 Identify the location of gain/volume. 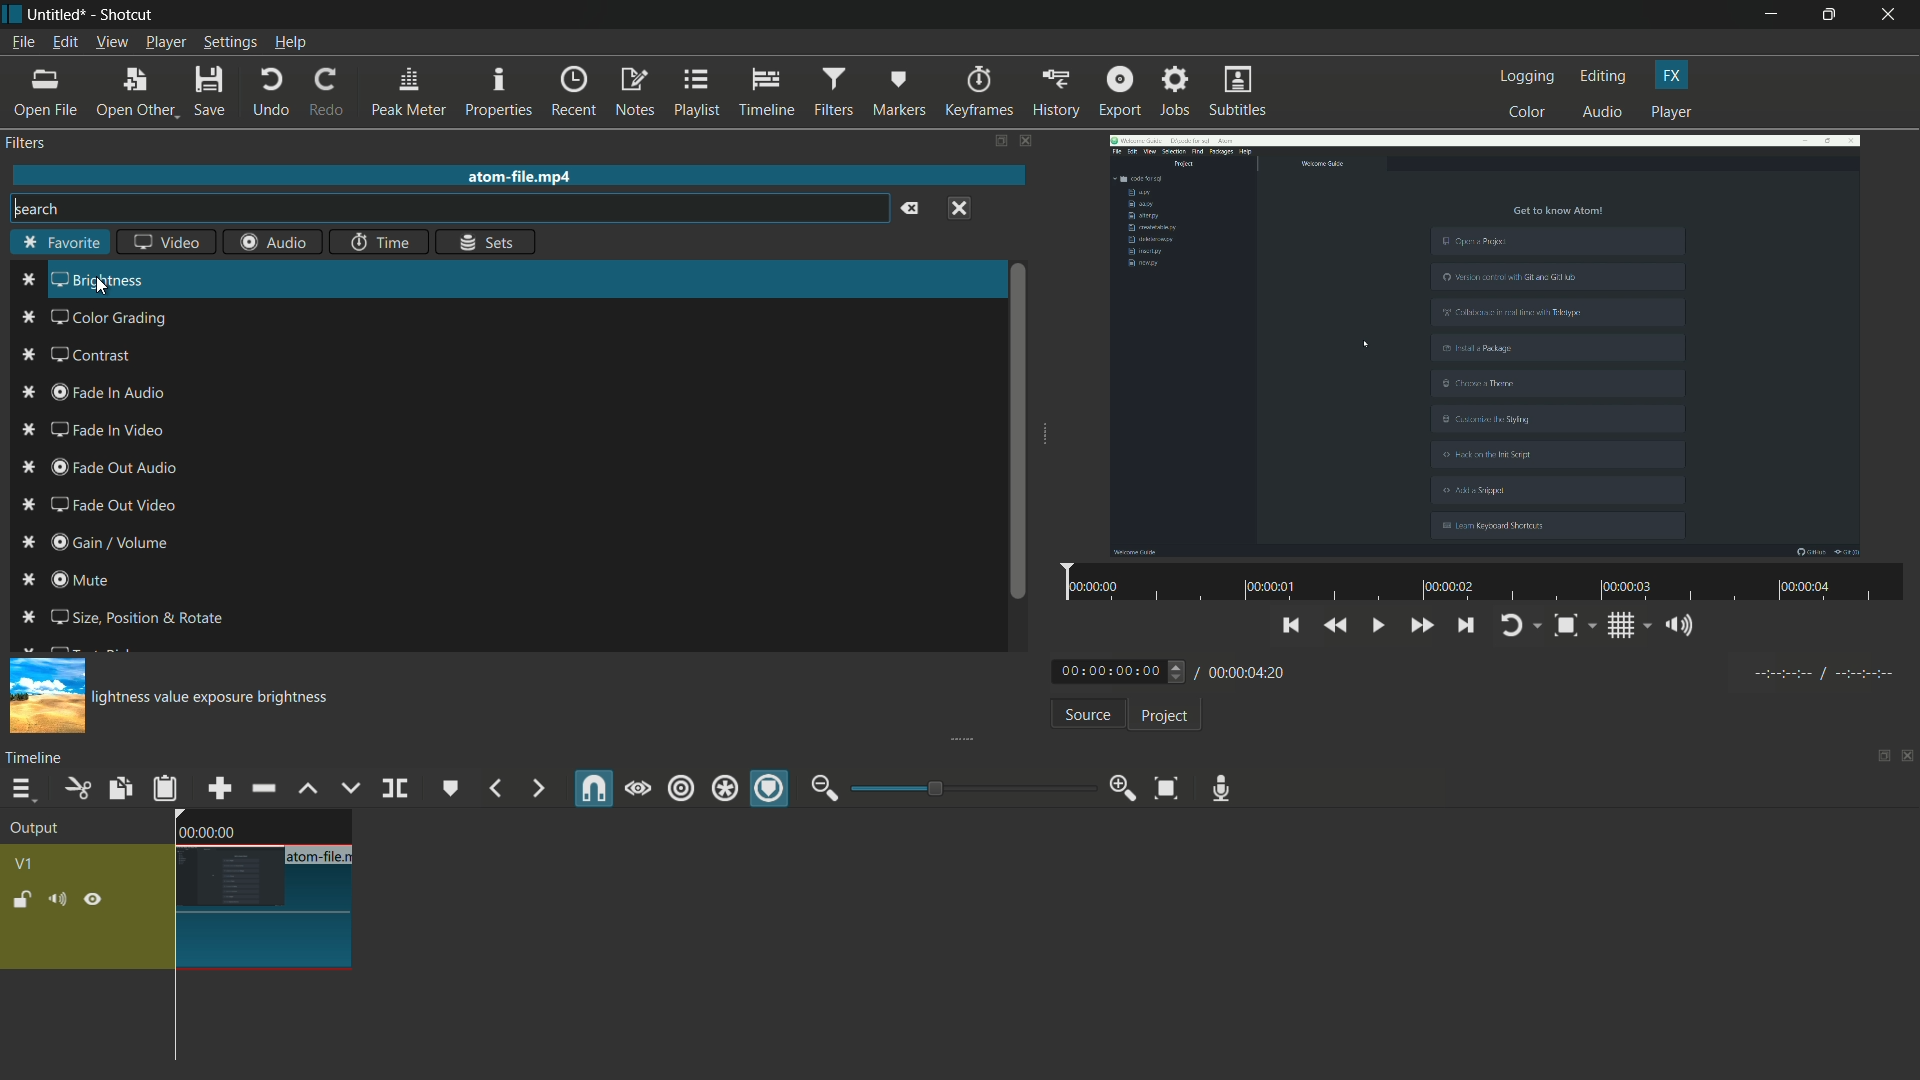
(105, 544).